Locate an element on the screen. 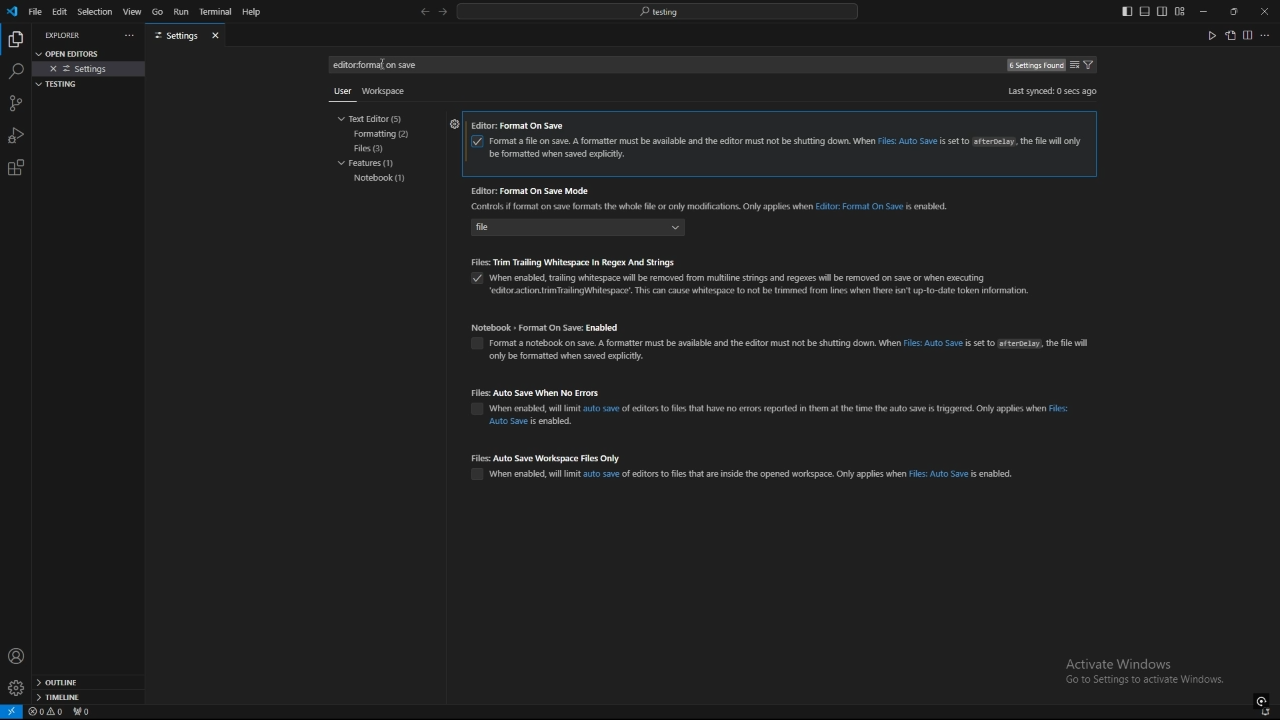  notebook format on save : enabled informations is located at coordinates (825, 349).